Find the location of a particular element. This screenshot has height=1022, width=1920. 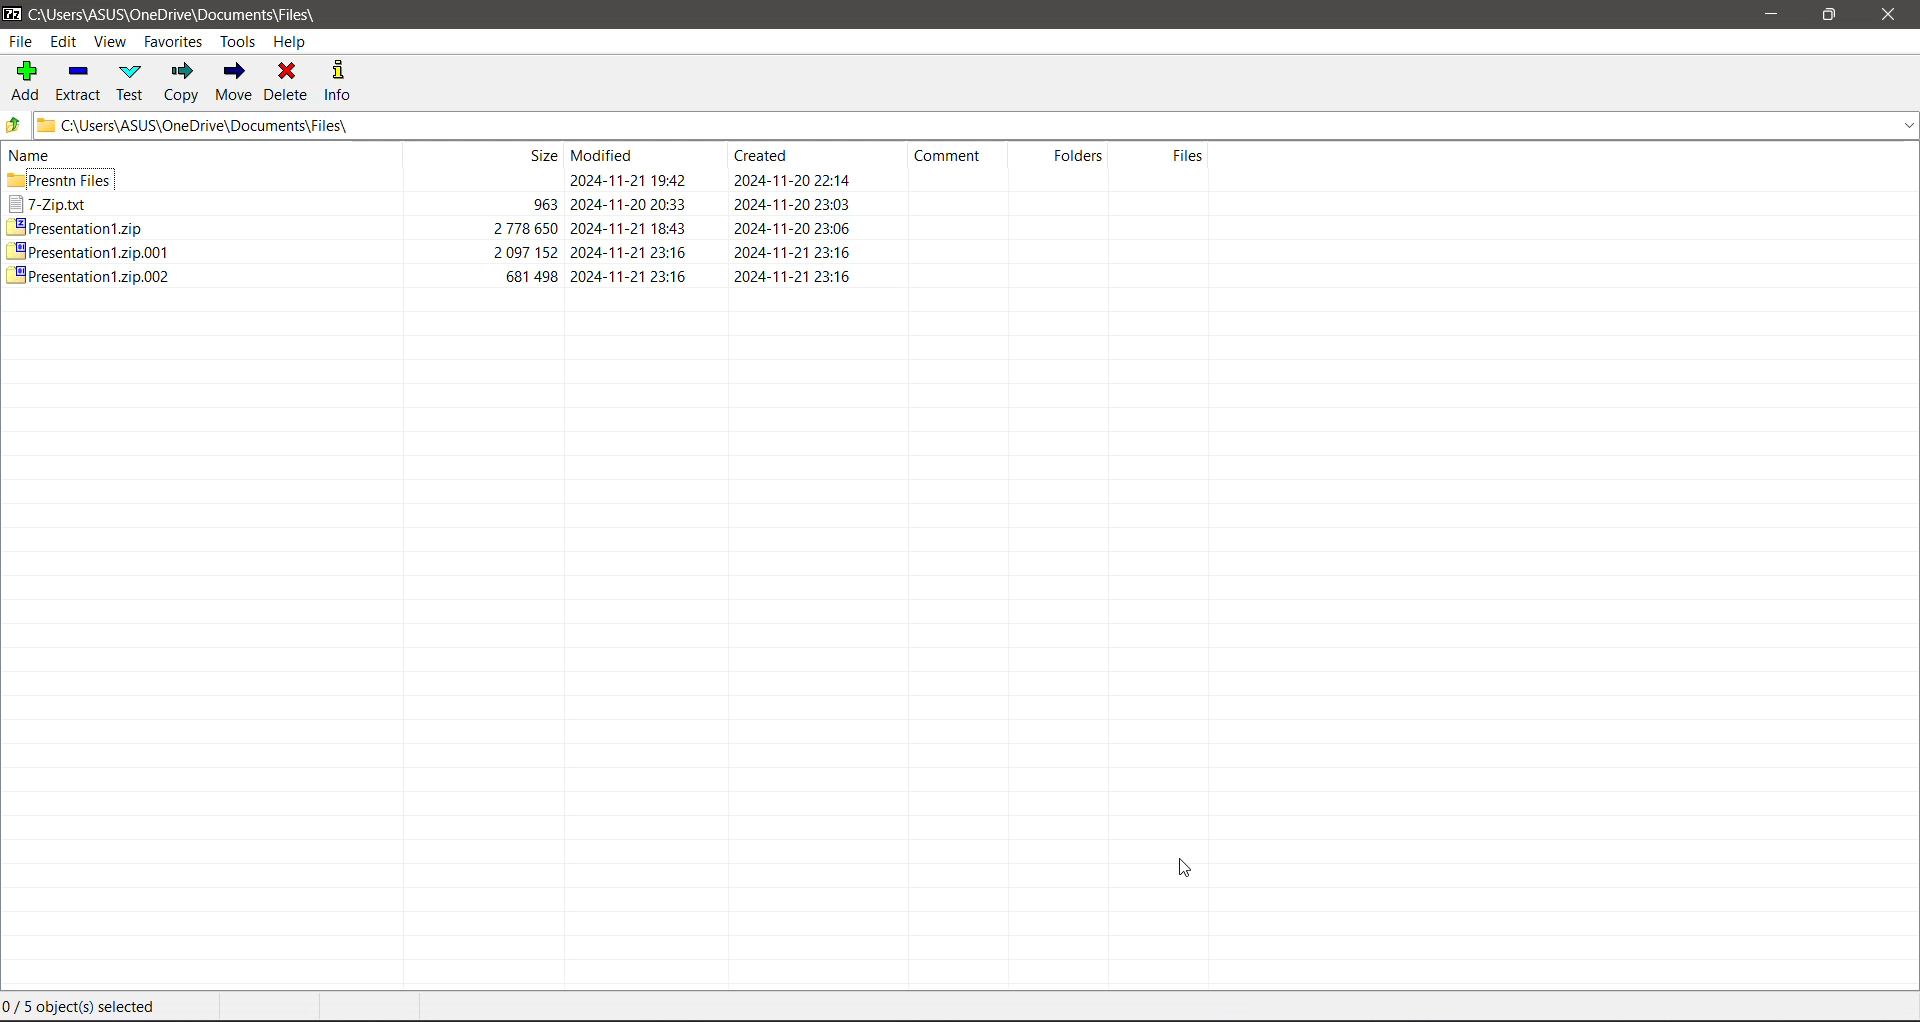

Tools is located at coordinates (238, 41).